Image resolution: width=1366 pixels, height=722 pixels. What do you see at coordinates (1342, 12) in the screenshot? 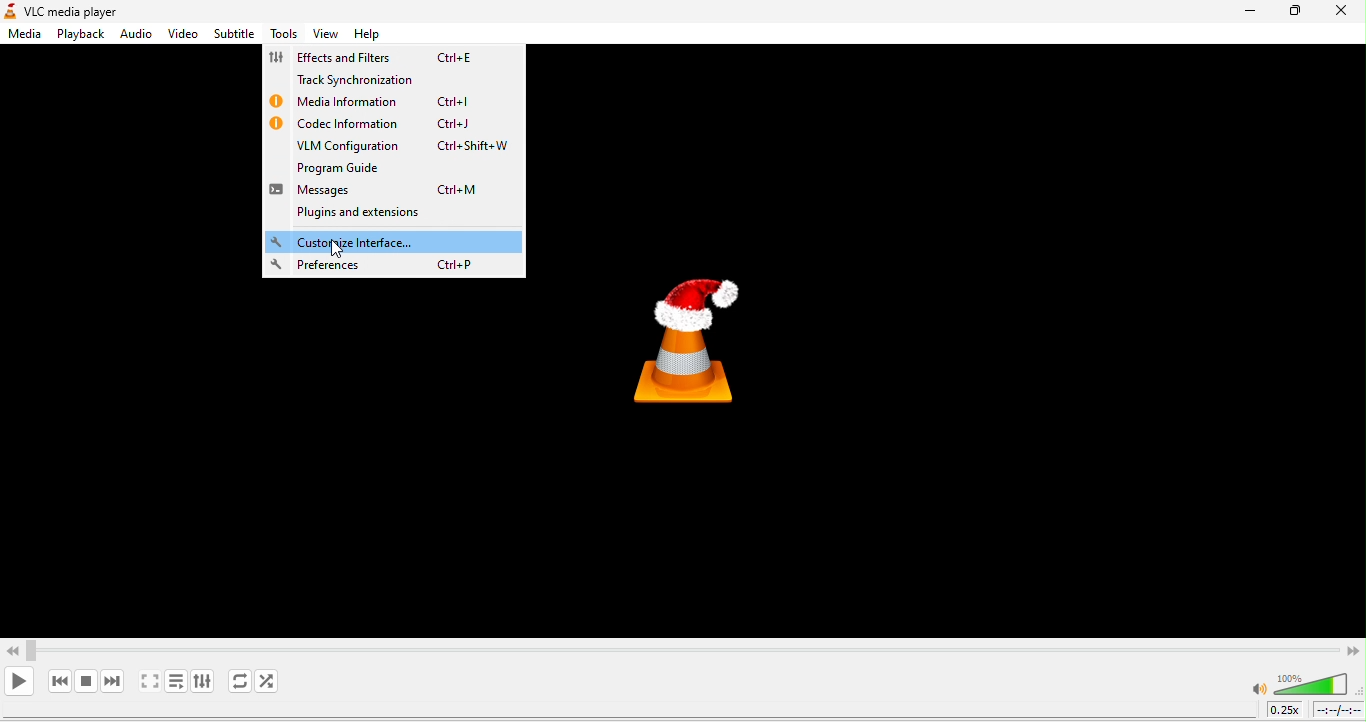
I see `close` at bounding box center [1342, 12].